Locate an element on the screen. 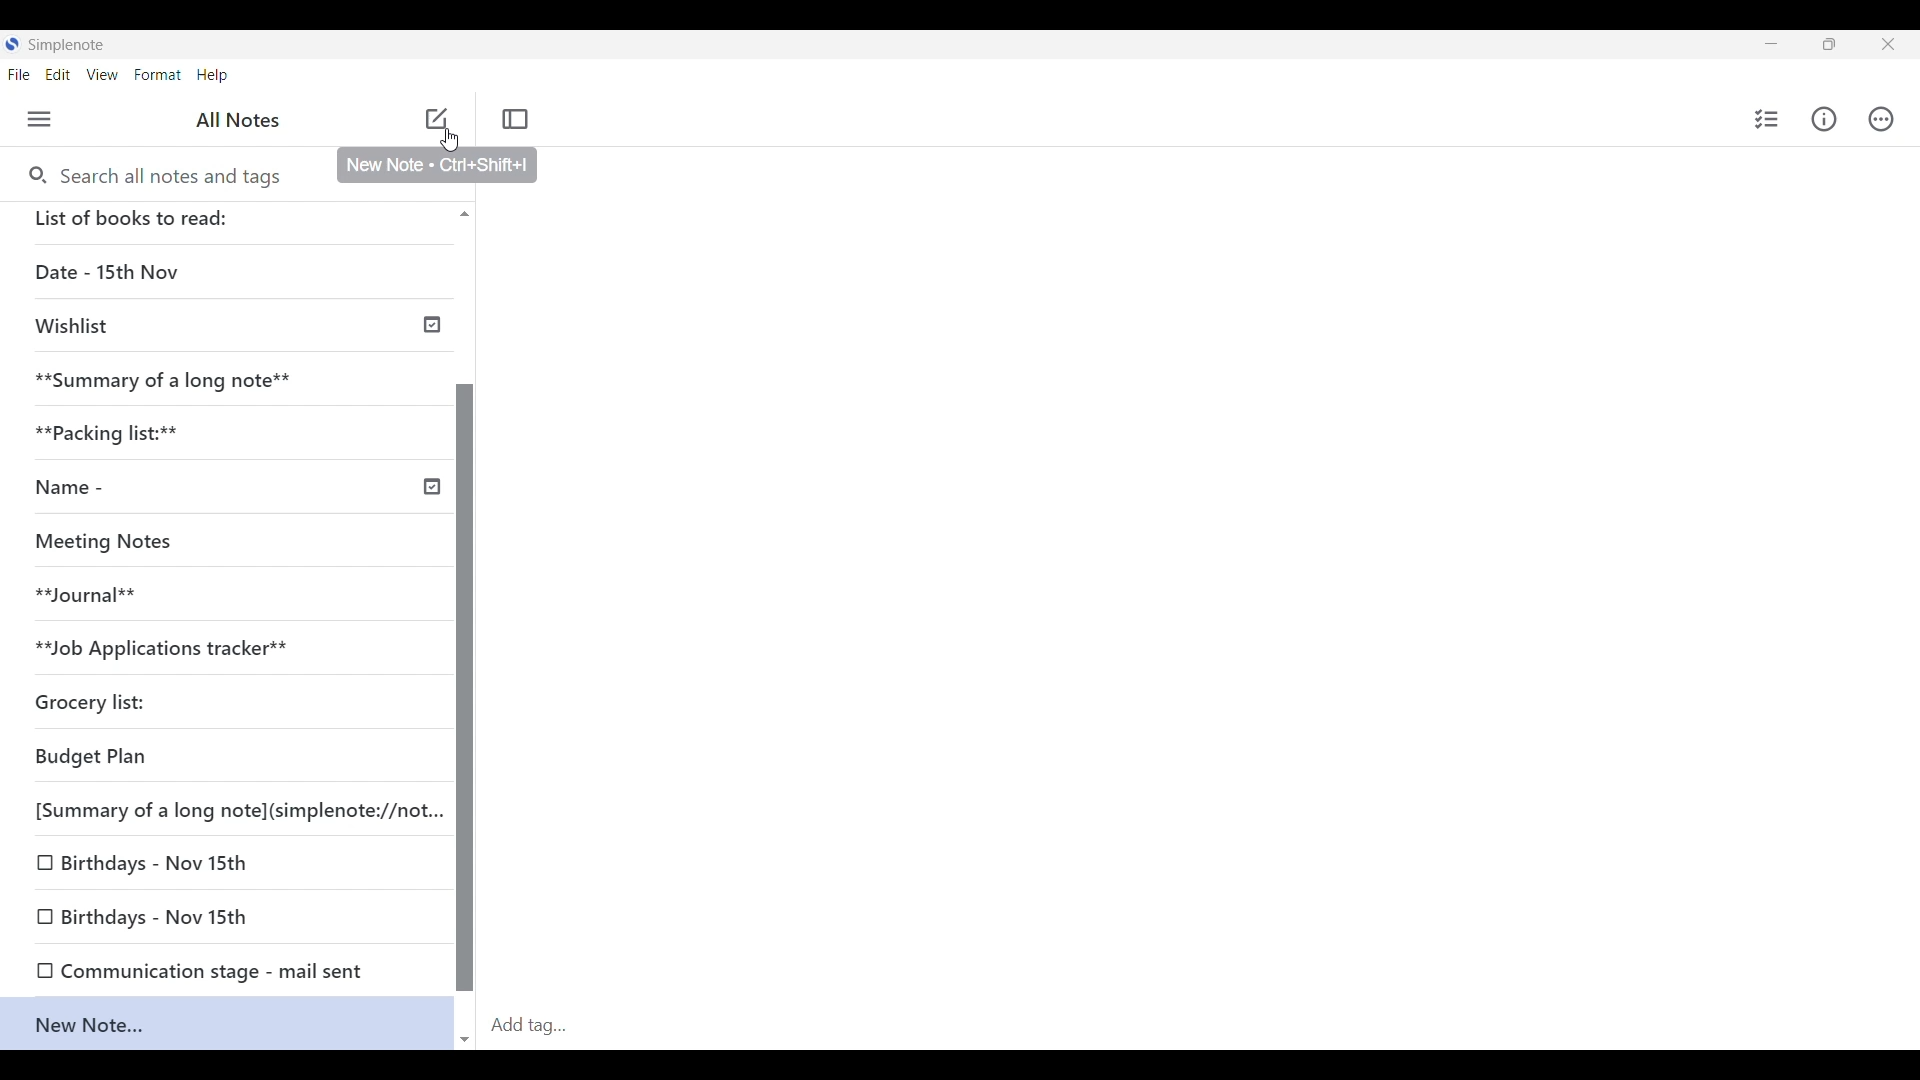 This screenshot has width=1920, height=1080. Budget Plan is located at coordinates (119, 755).